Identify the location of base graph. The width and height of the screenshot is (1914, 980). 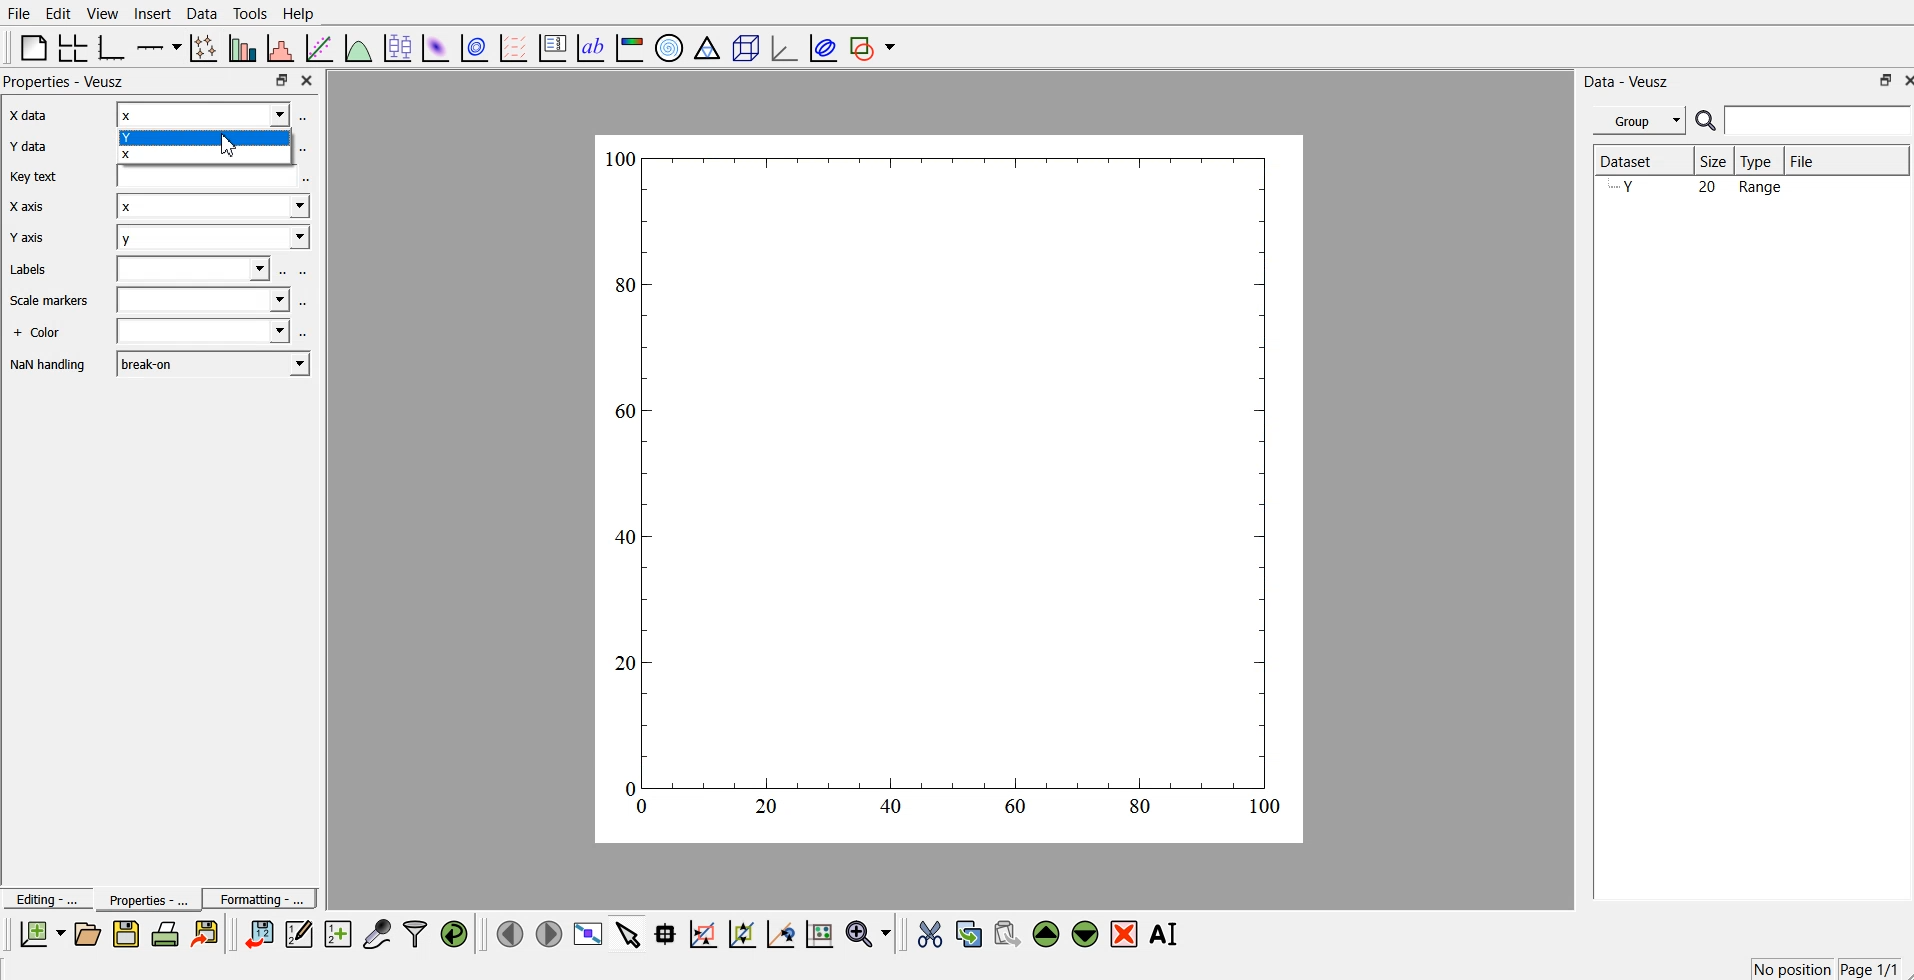
(113, 46).